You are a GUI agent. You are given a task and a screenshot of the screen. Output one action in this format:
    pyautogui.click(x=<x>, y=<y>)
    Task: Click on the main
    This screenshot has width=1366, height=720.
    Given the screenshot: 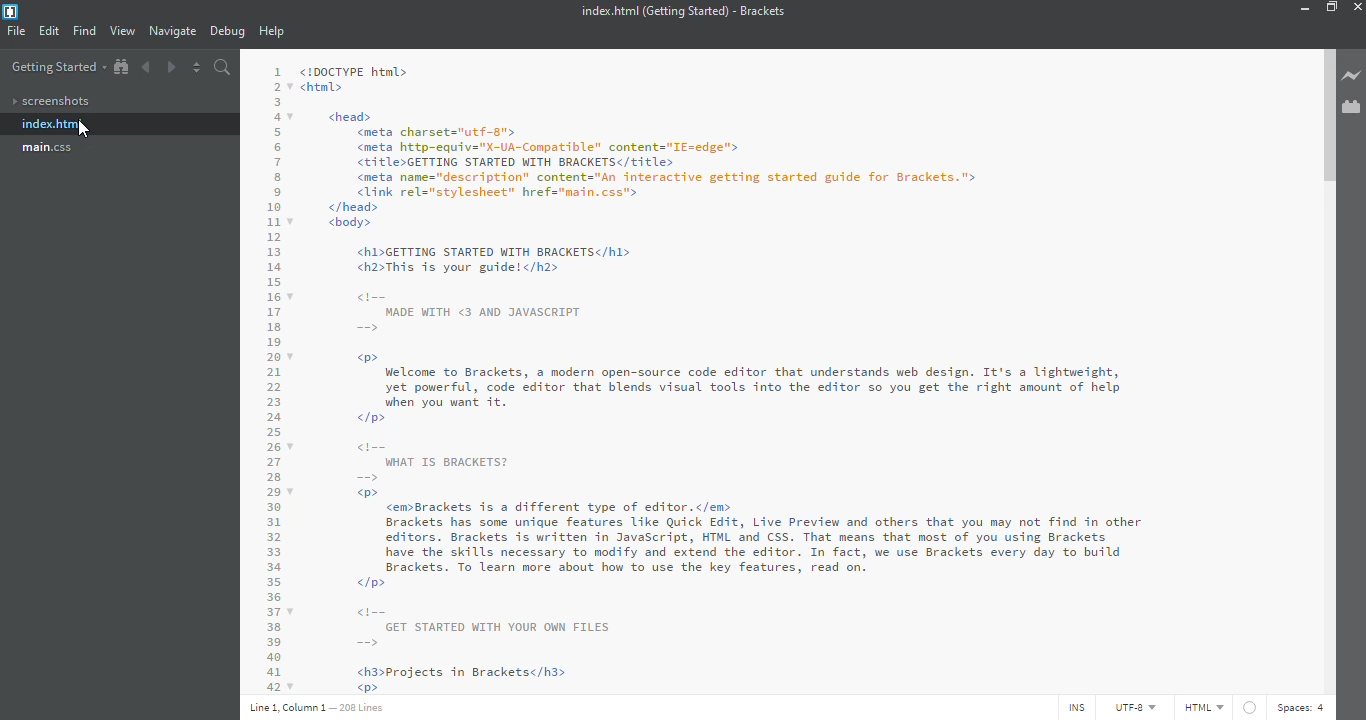 What is the action you would take?
    pyautogui.click(x=49, y=148)
    